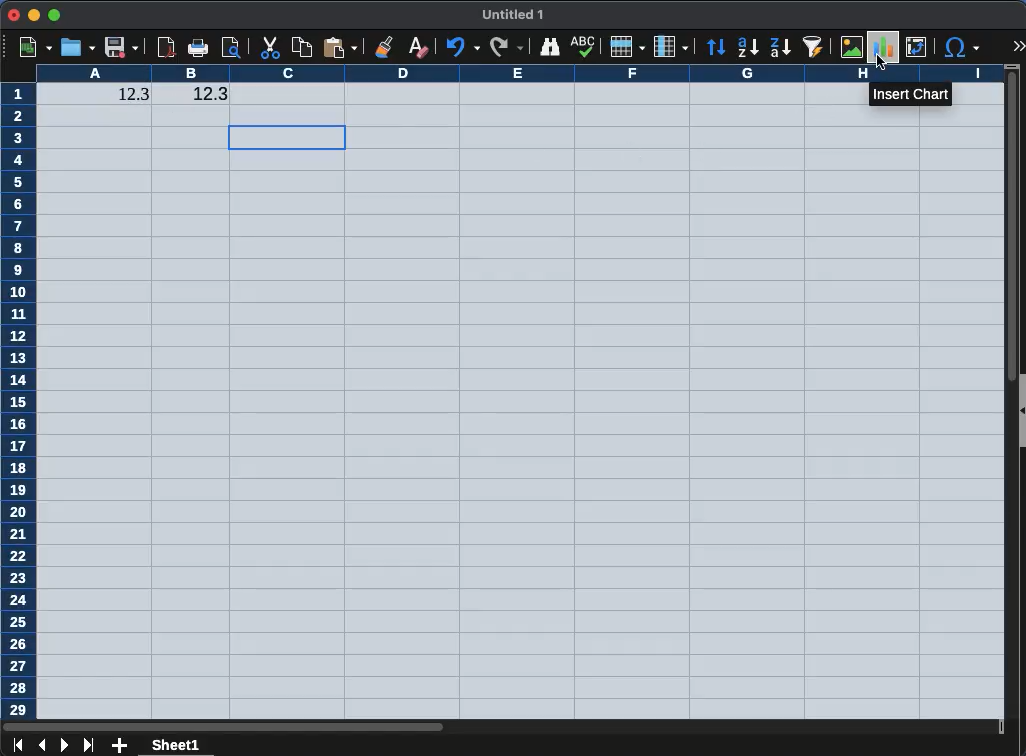 The height and width of the screenshot is (756, 1026). Describe the element at coordinates (1012, 225) in the screenshot. I see `Vertical slide bar` at that location.